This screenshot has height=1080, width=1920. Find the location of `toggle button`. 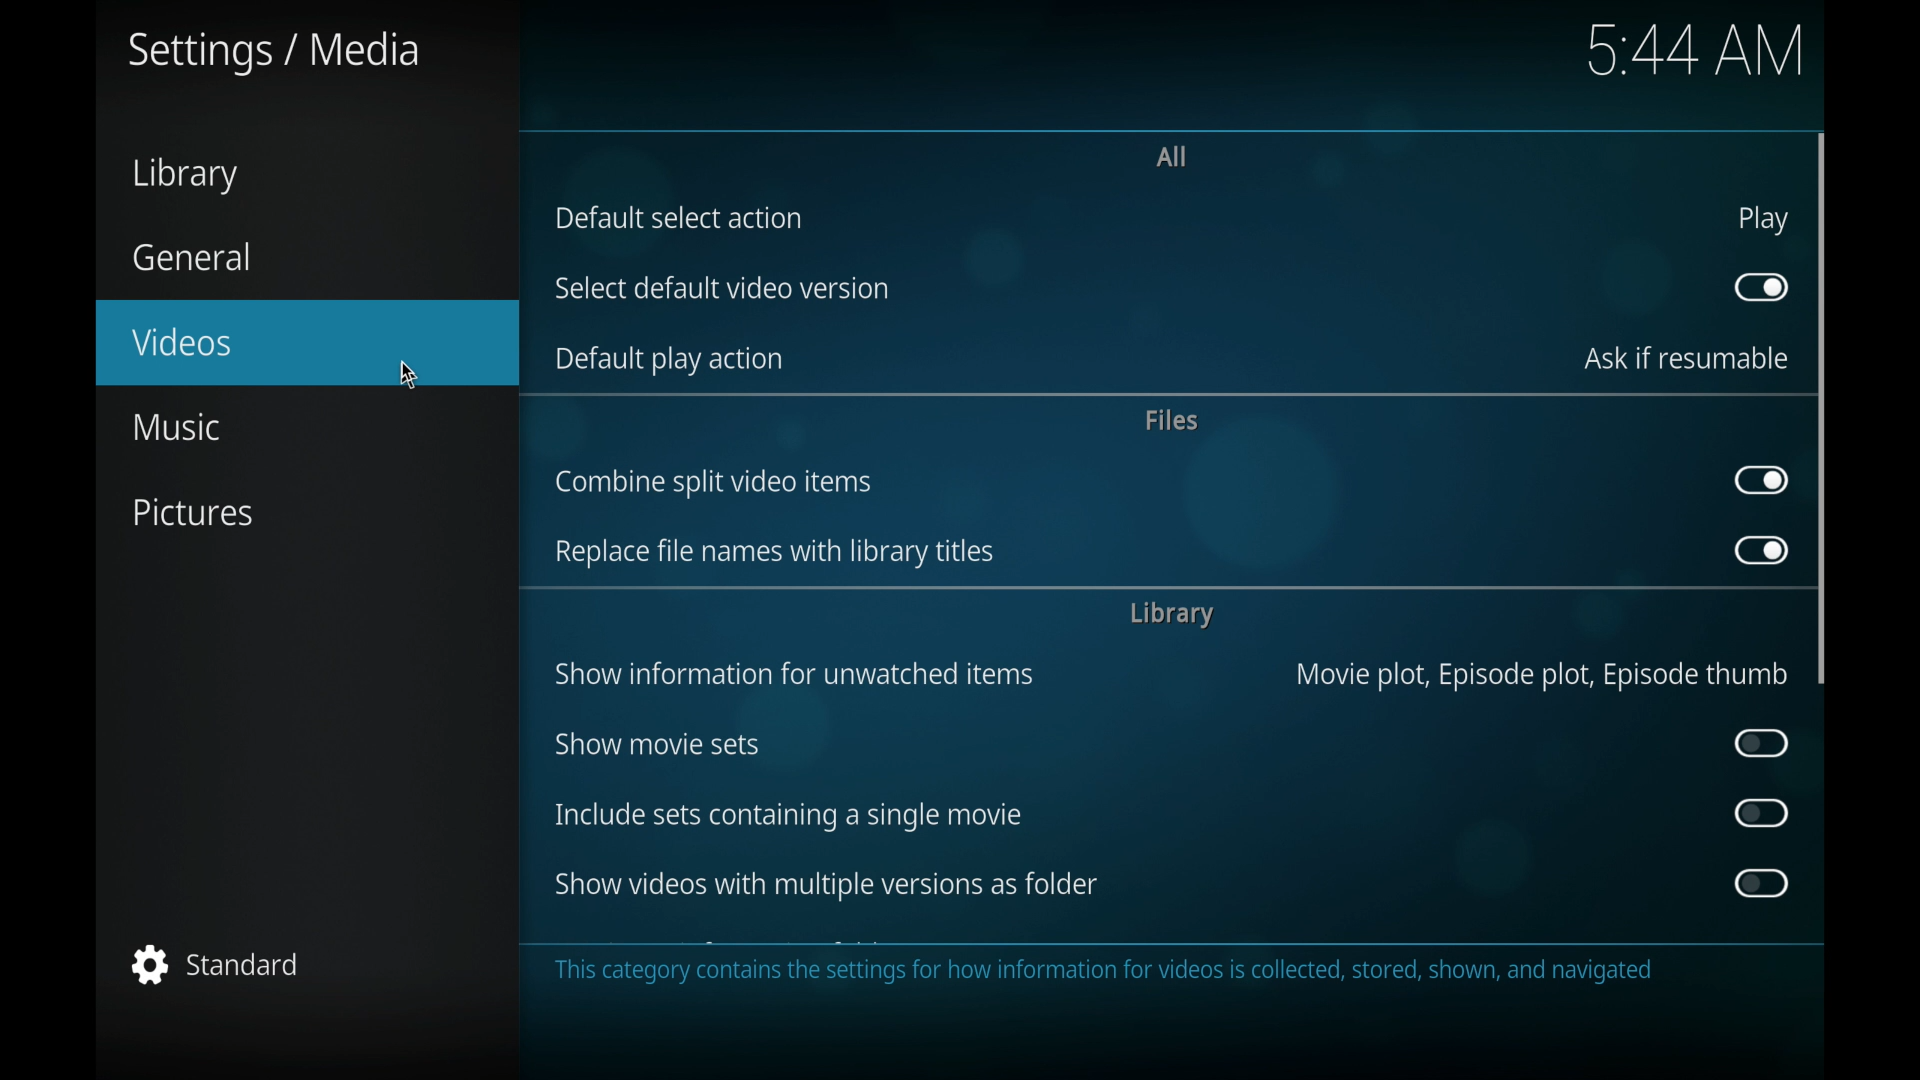

toggle button is located at coordinates (1762, 742).